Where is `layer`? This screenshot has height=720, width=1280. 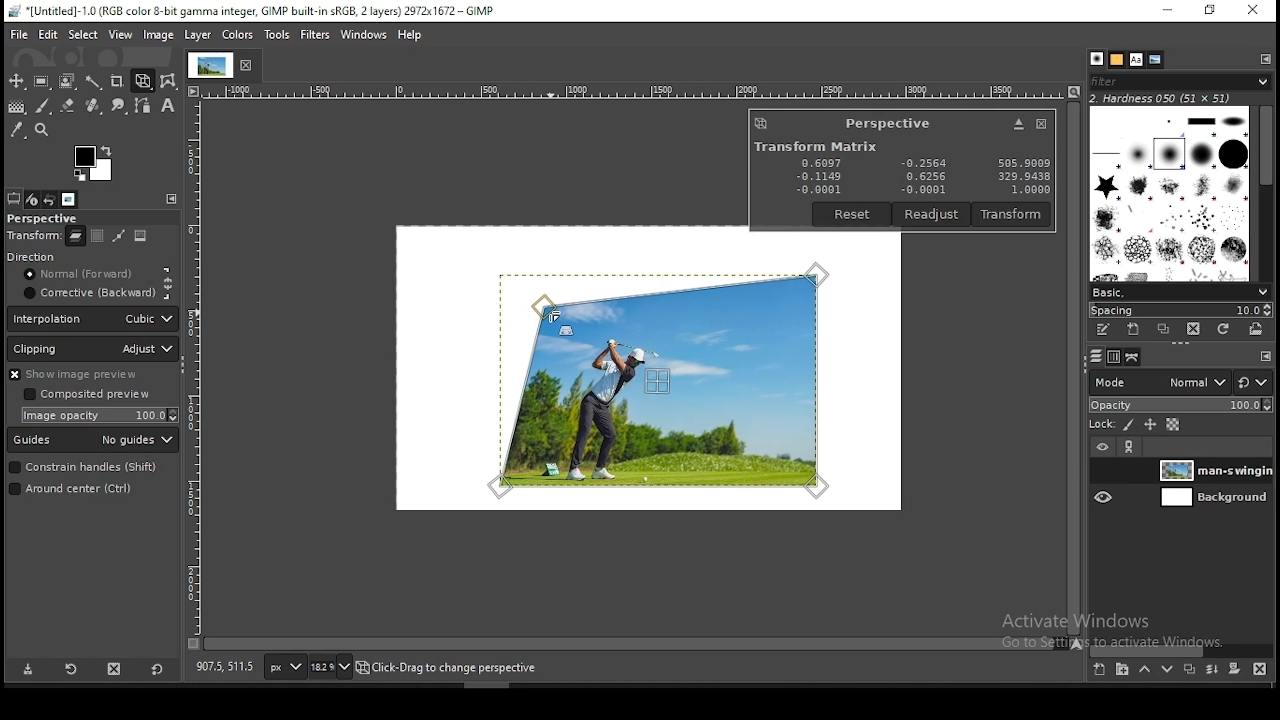
layer is located at coordinates (198, 35).